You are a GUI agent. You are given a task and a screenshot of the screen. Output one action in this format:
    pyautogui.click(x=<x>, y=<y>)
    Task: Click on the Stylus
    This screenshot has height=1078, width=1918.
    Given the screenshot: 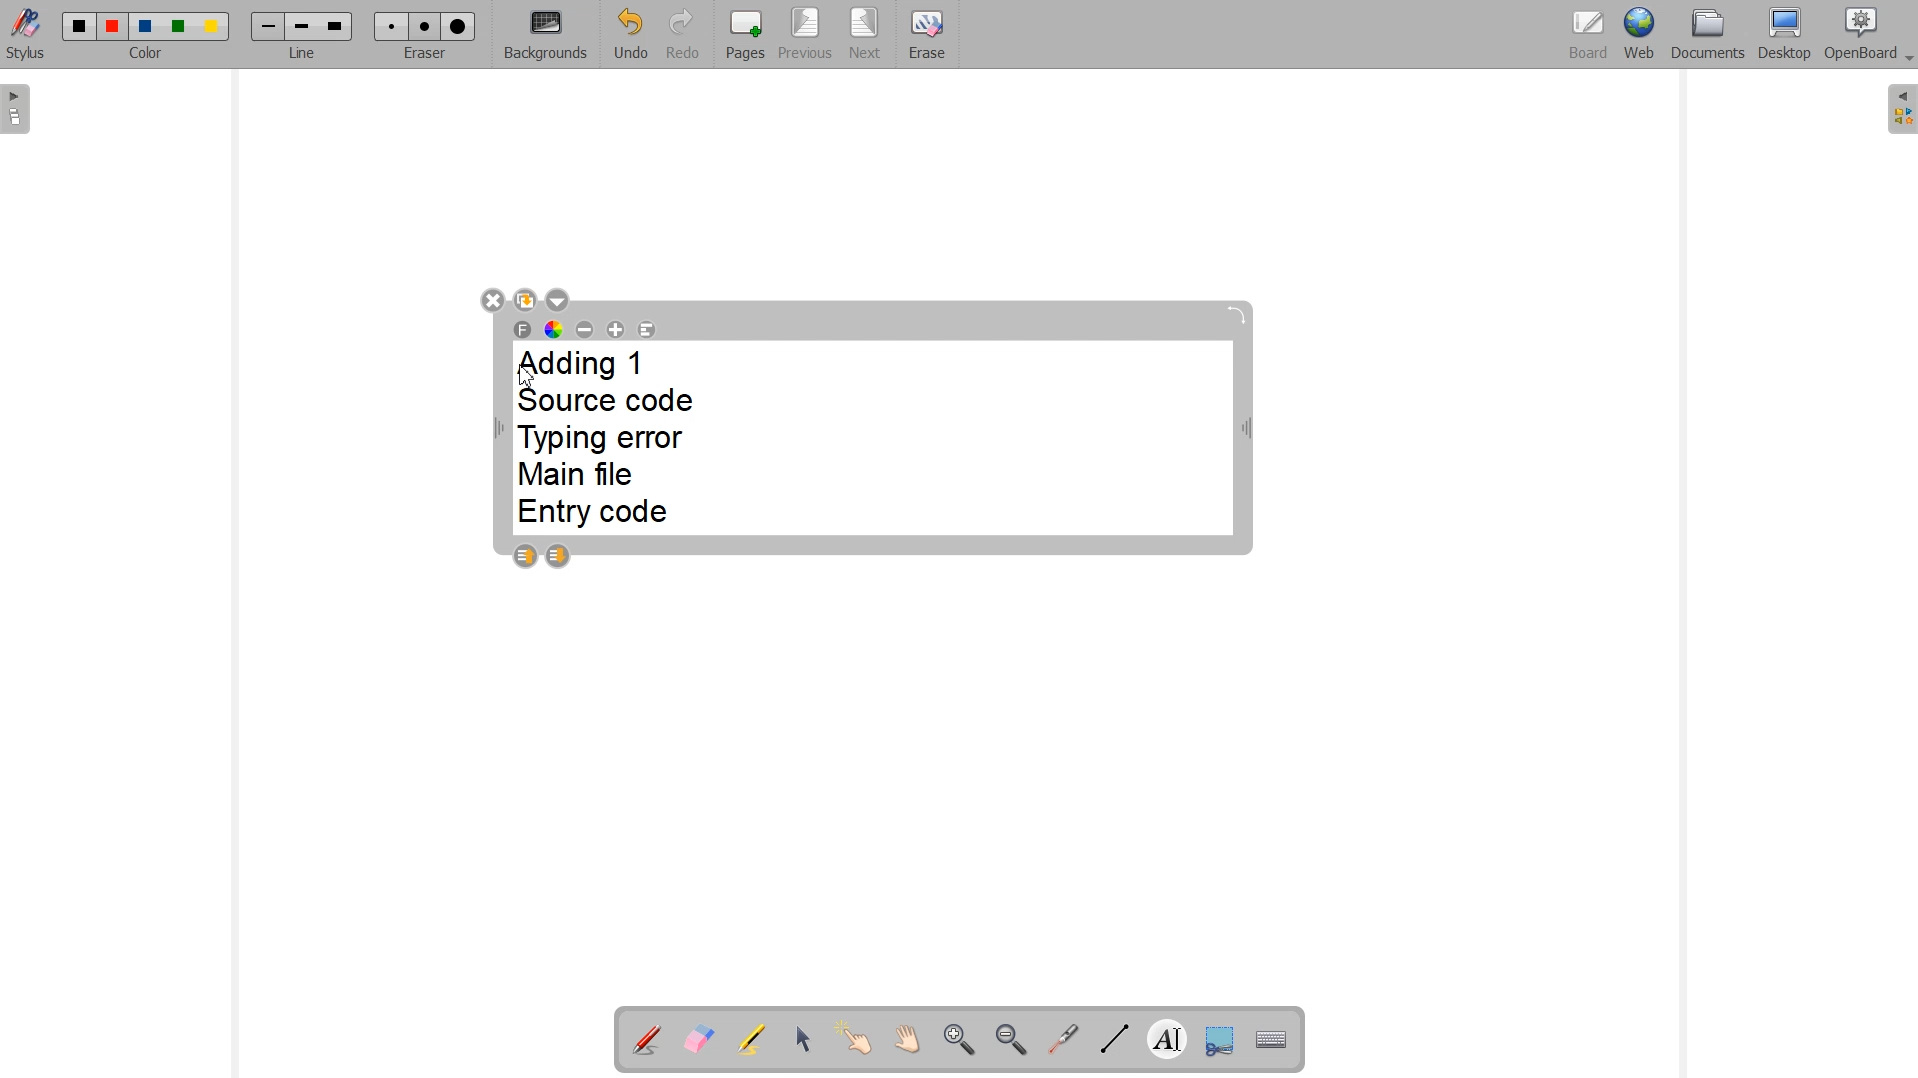 What is the action you would take?
    pyautogui.click(x=26, y=38)
    